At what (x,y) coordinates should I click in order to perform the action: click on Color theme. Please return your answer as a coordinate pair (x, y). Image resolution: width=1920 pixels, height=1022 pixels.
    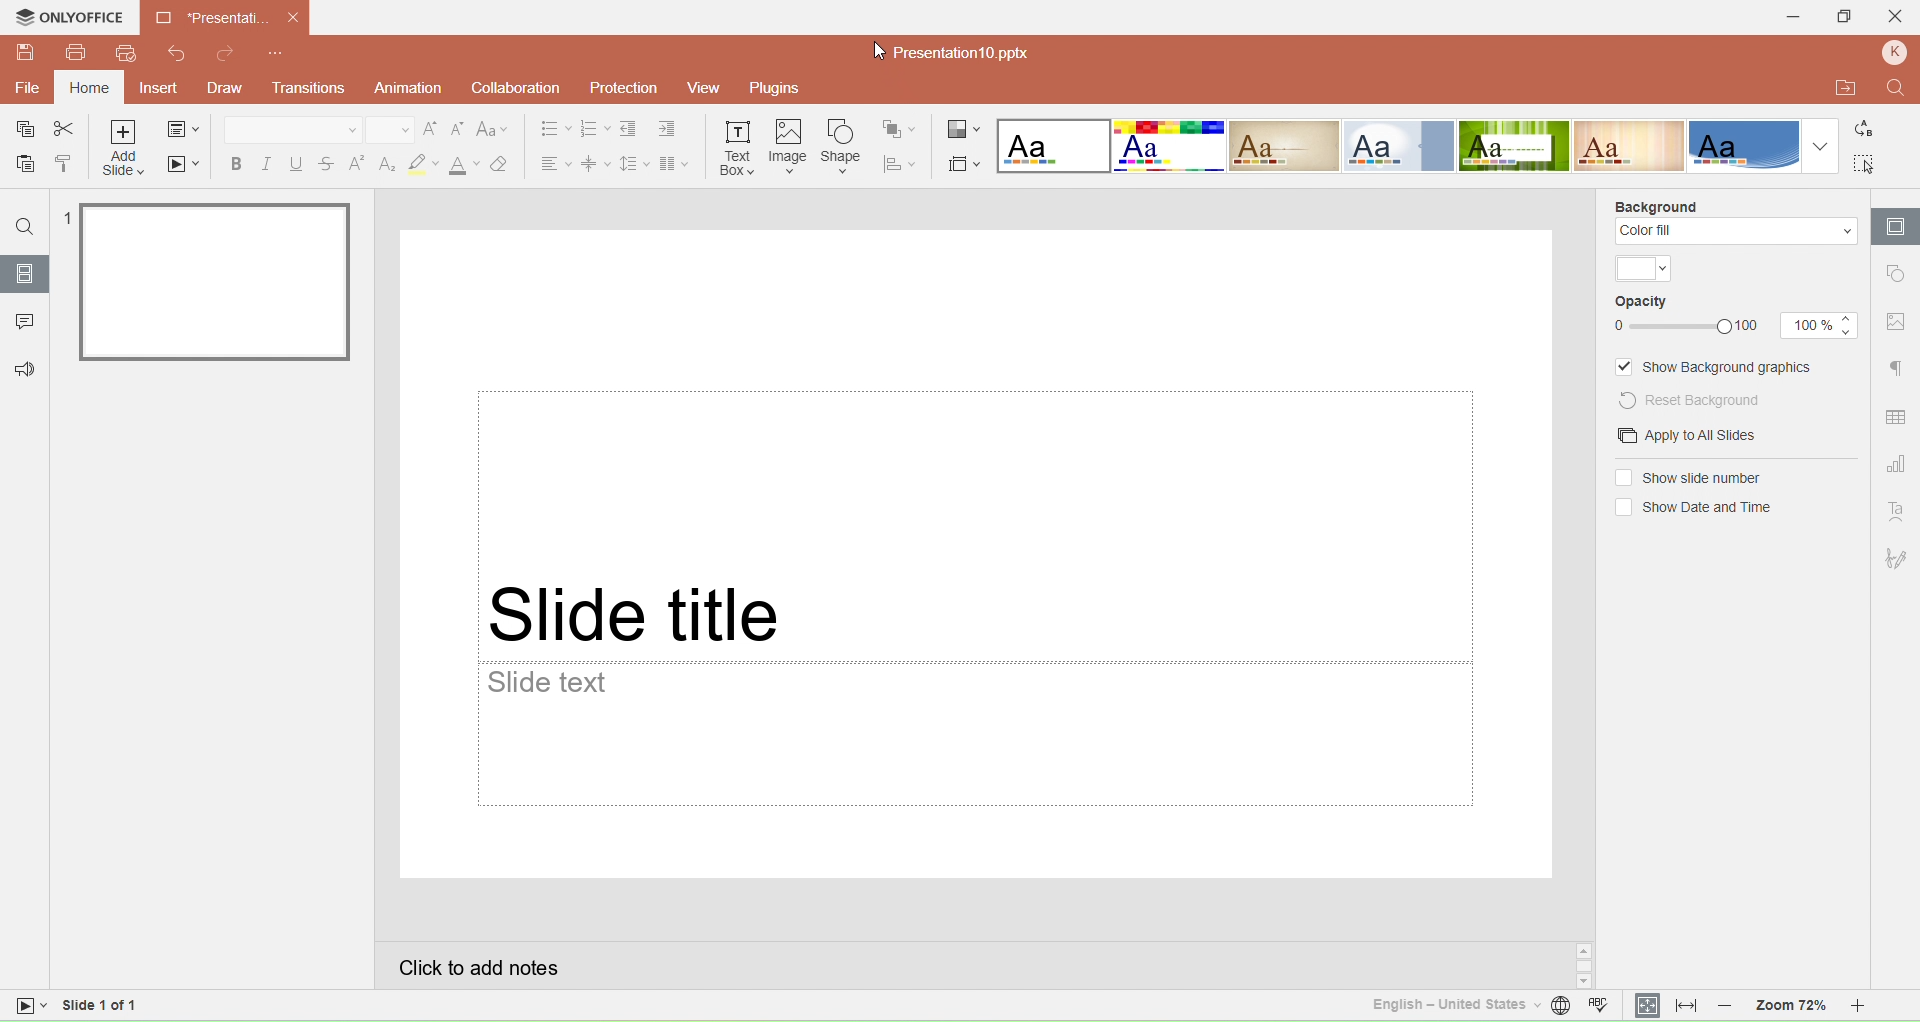
    Looking at the image, I should click on (1644, 269).